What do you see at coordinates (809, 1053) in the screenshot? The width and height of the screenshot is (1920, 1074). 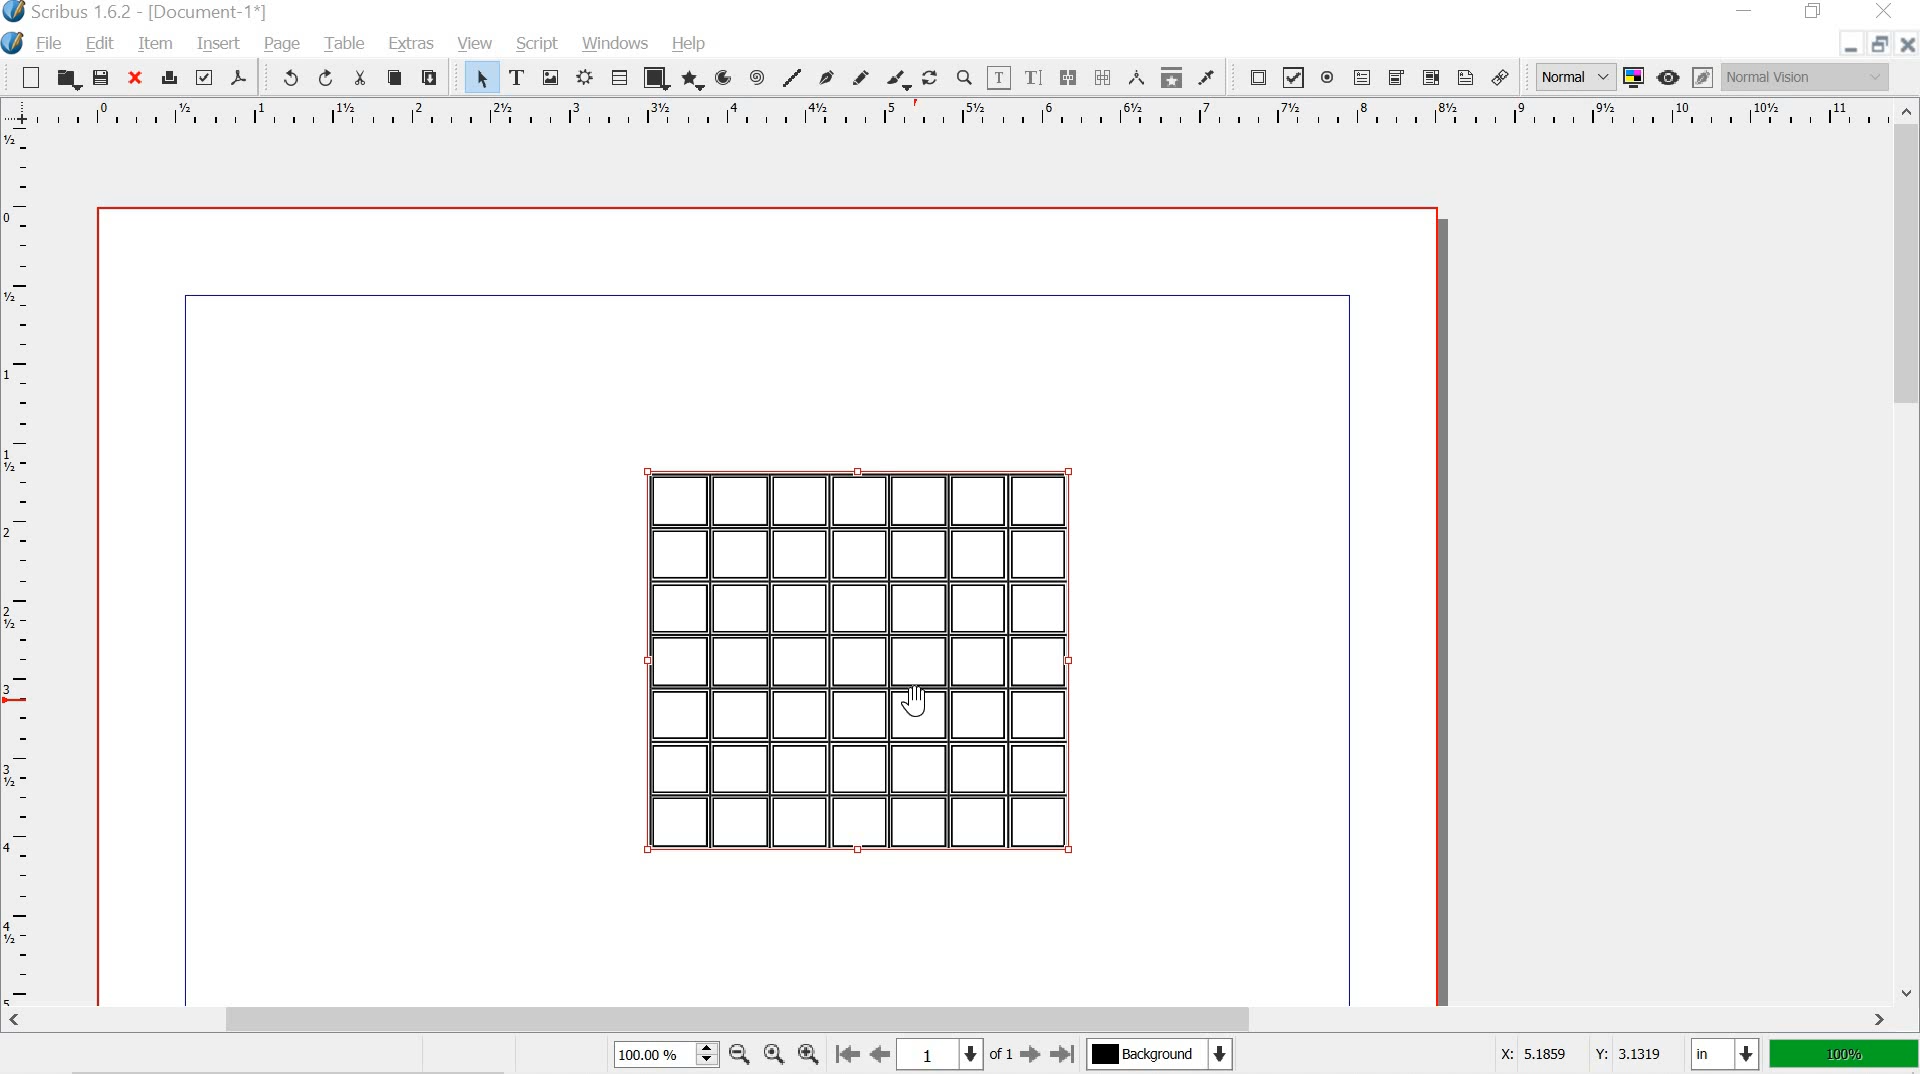 I see `zoom in` at bounding box center [809, 1053].